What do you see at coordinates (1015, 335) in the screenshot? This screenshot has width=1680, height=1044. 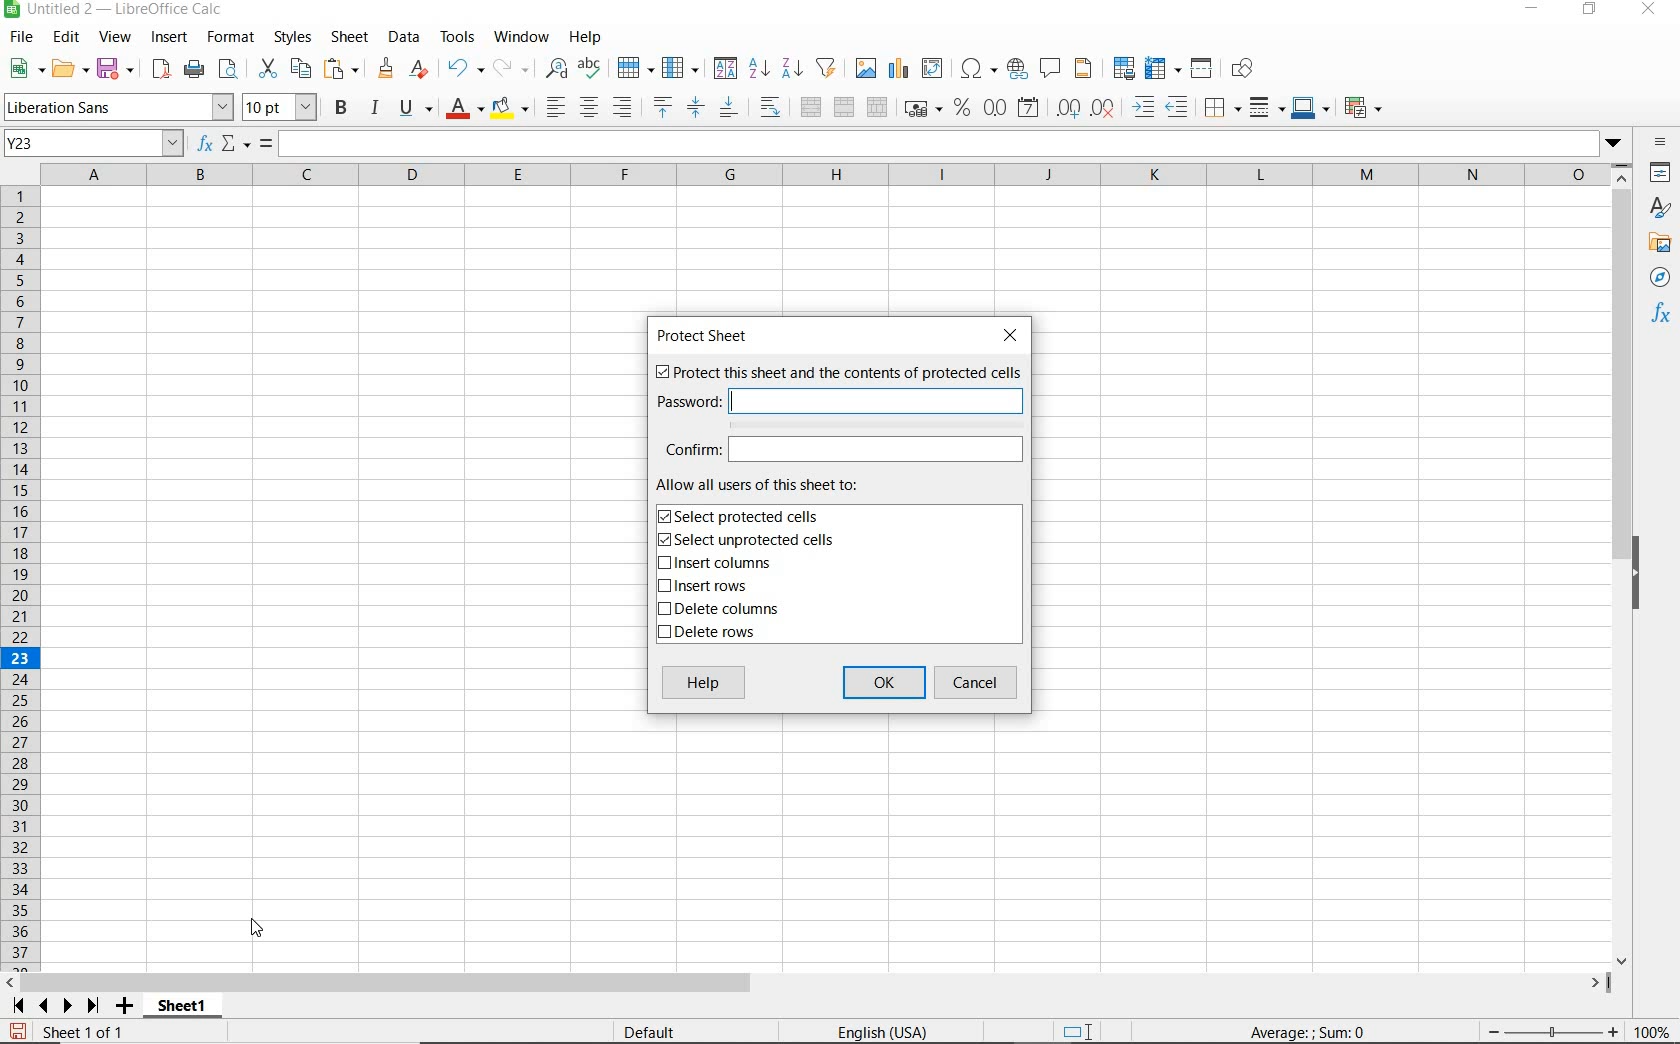 I see `CLOSE` at bounding box center [1015, 335].